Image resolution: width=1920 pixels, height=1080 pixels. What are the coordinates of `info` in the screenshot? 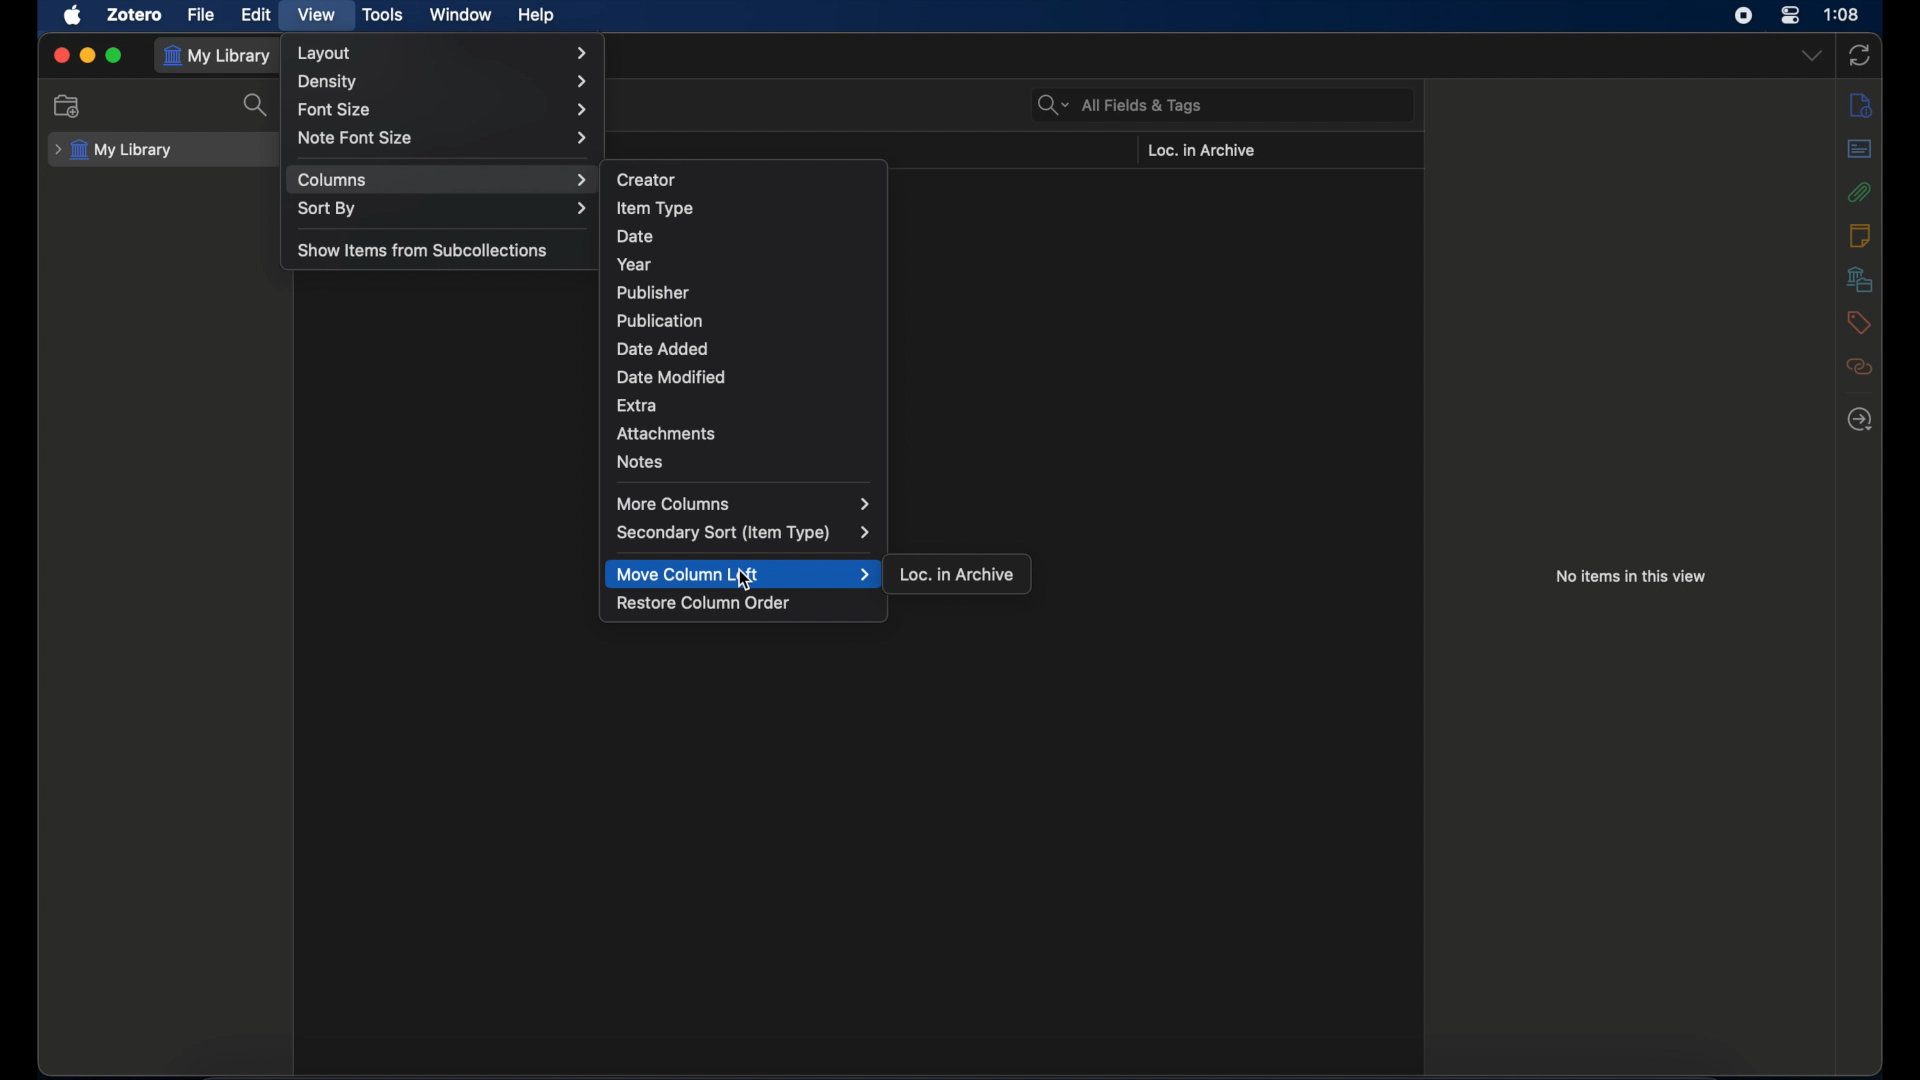 It's located at (1861, 105).